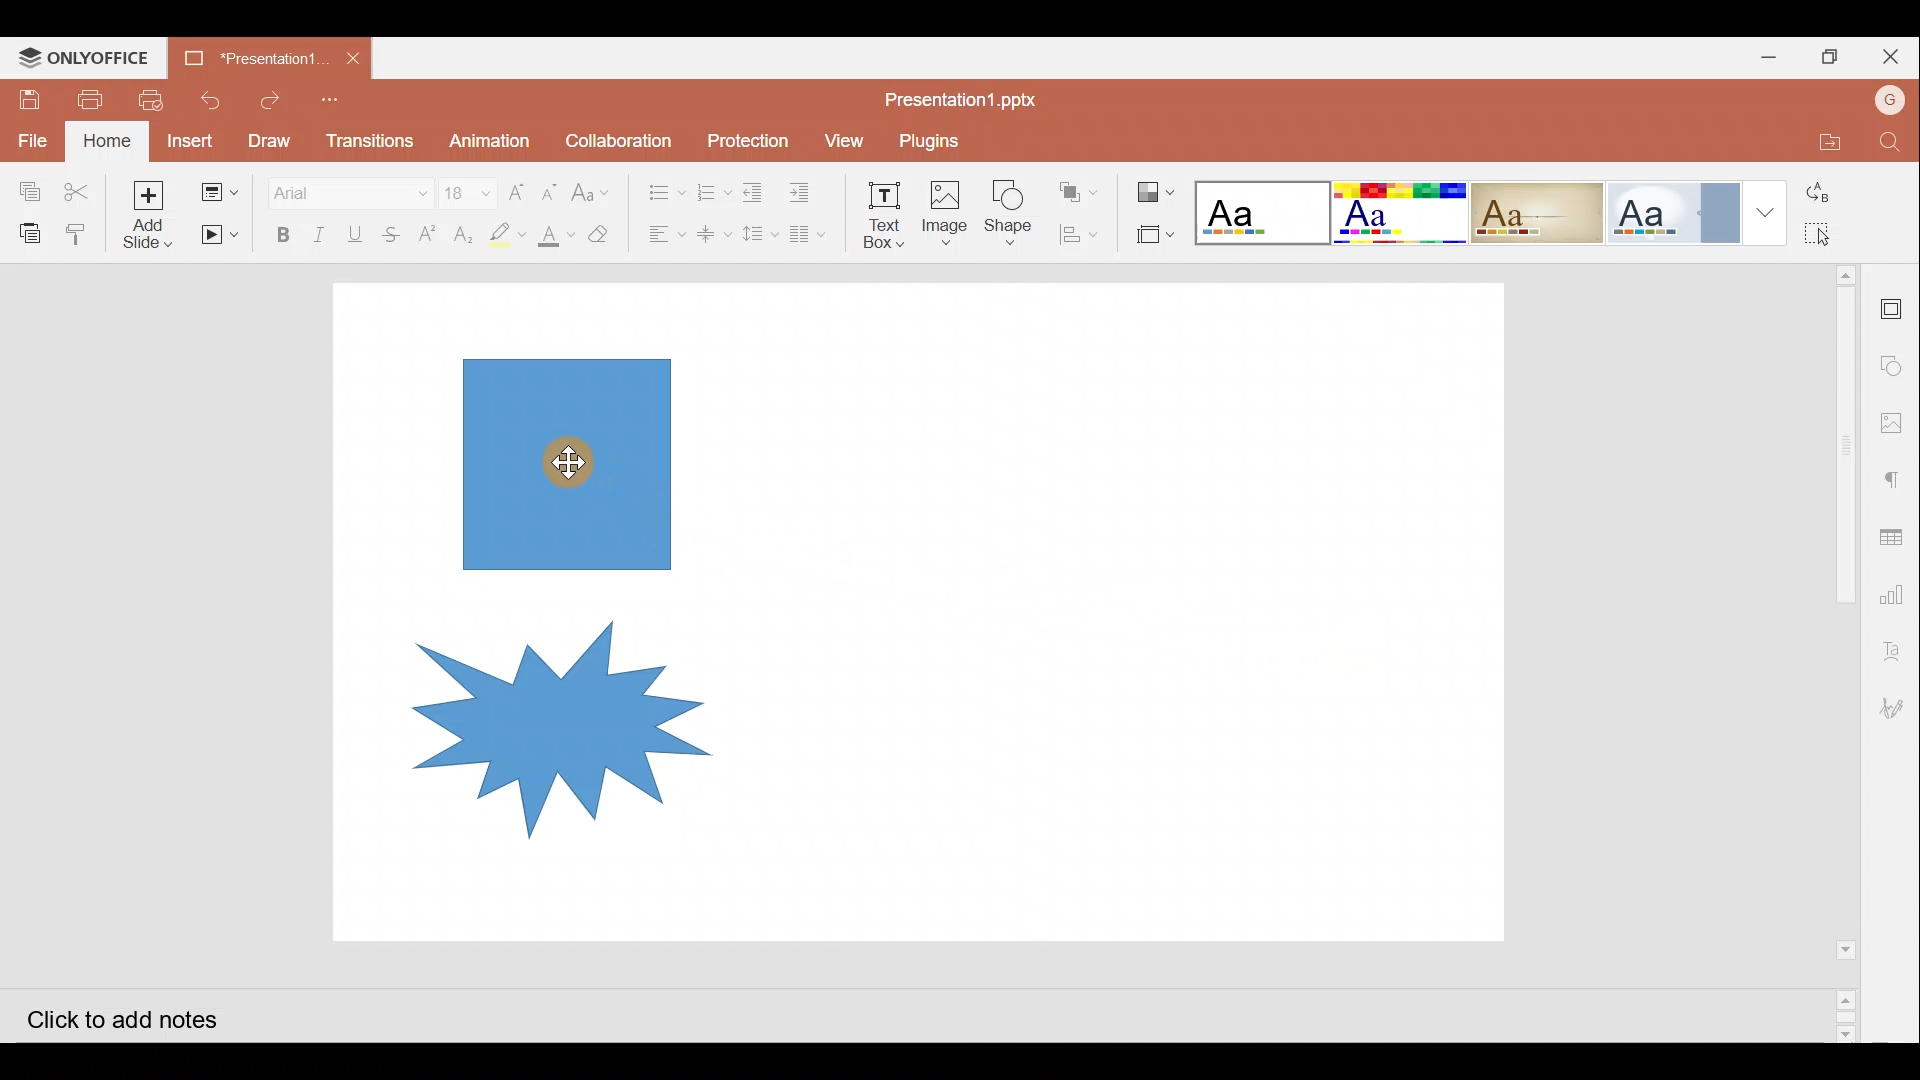 This screenshot has height=1080, width=1920. What do you see at coordinates (756, 189) in the screenshot?
I see `Decrease indent` at bounding box center [756, 189].